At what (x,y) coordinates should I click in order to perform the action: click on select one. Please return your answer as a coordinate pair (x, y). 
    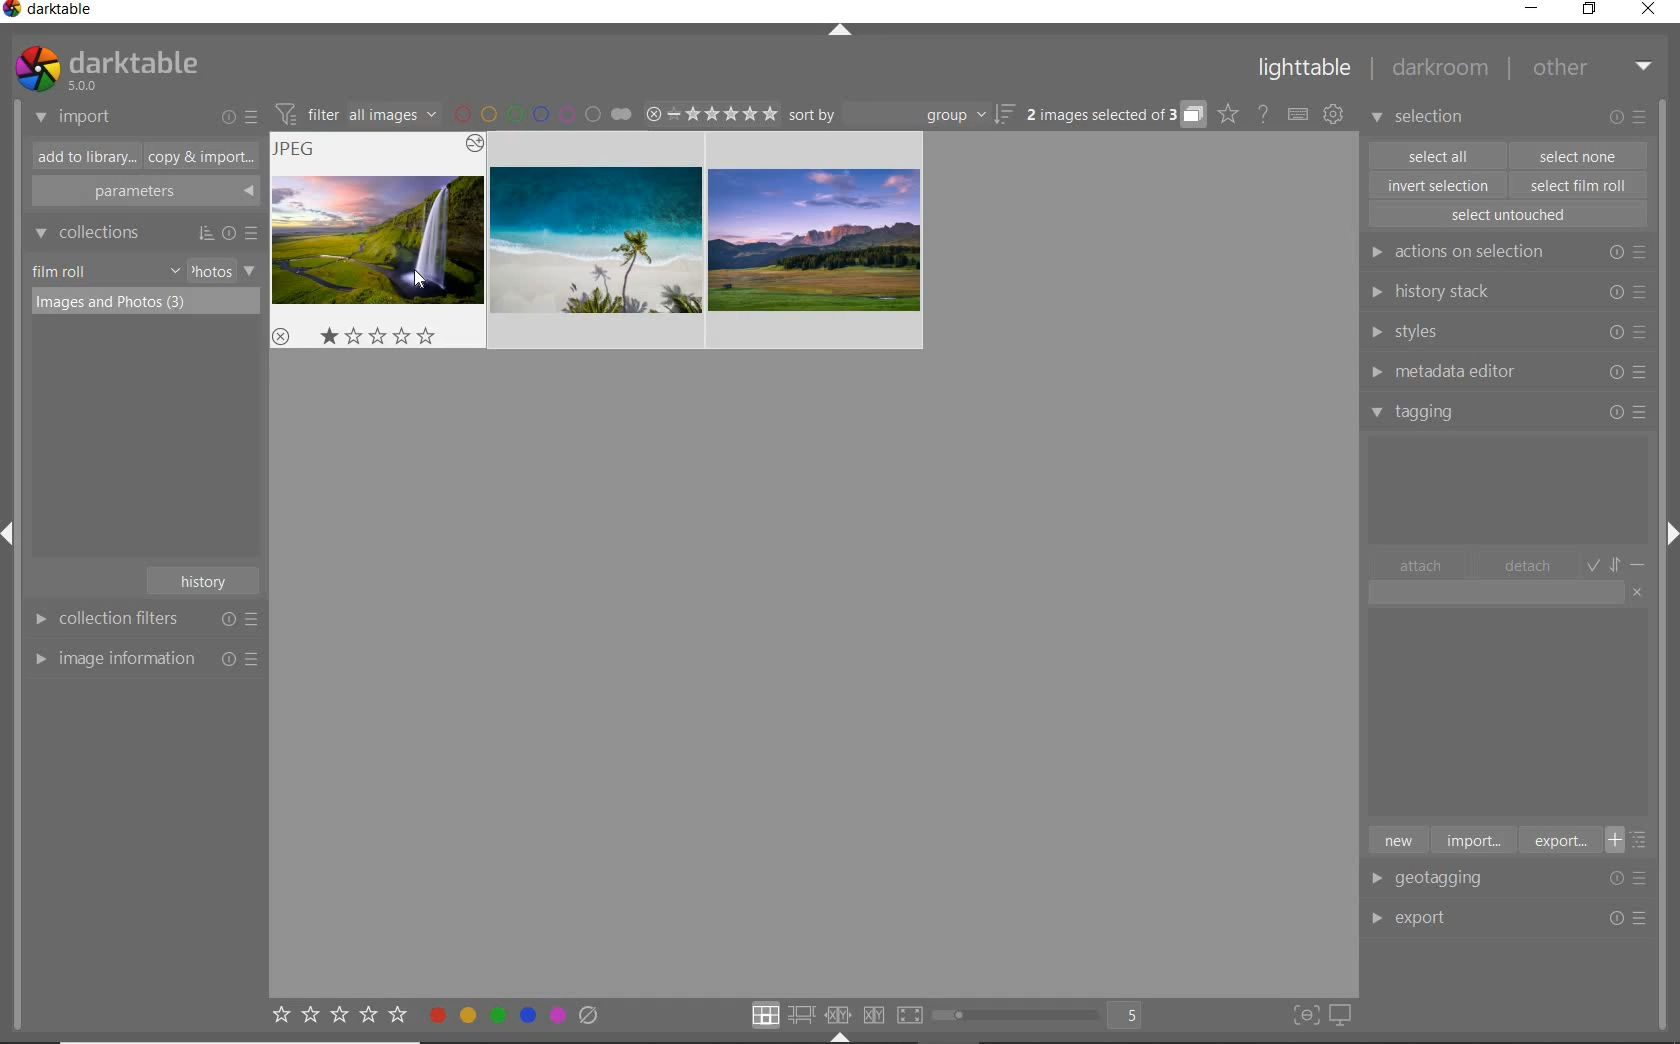
    Looking at the image, I should click on (1578, 155).